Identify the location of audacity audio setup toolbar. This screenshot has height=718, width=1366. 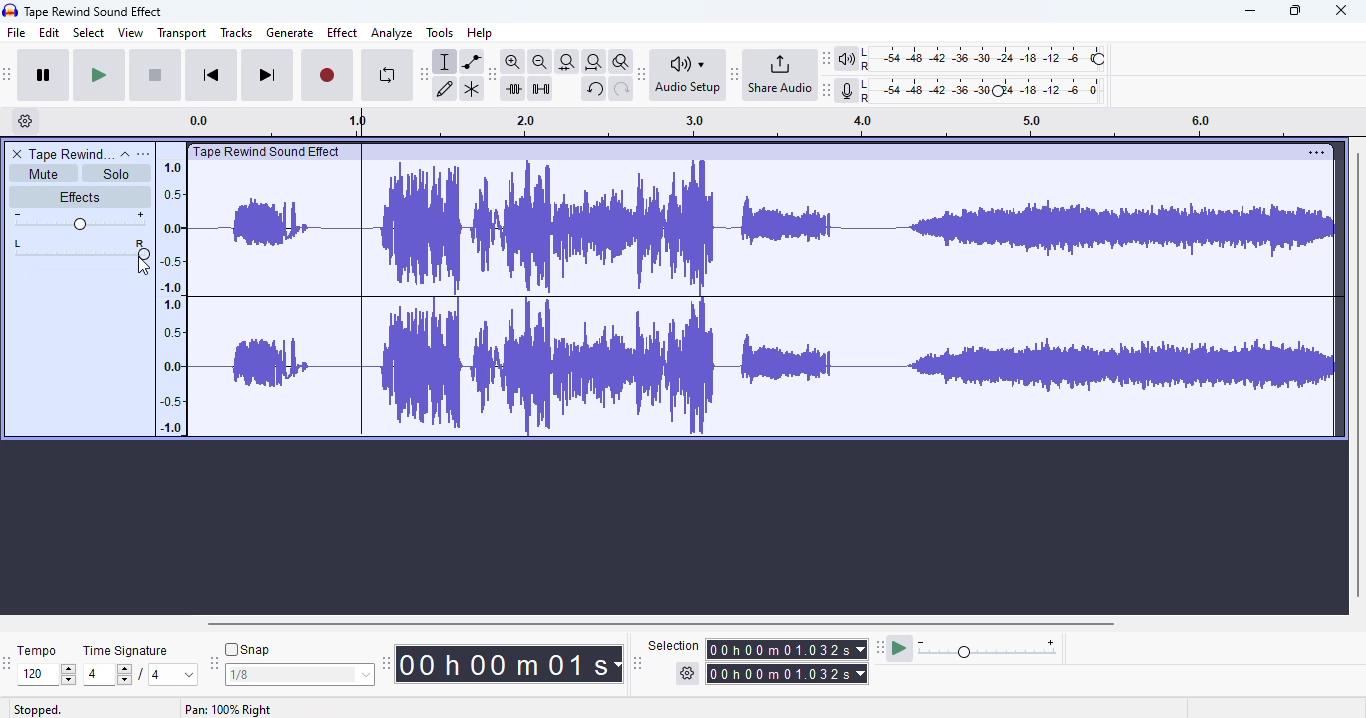
(642, 74).